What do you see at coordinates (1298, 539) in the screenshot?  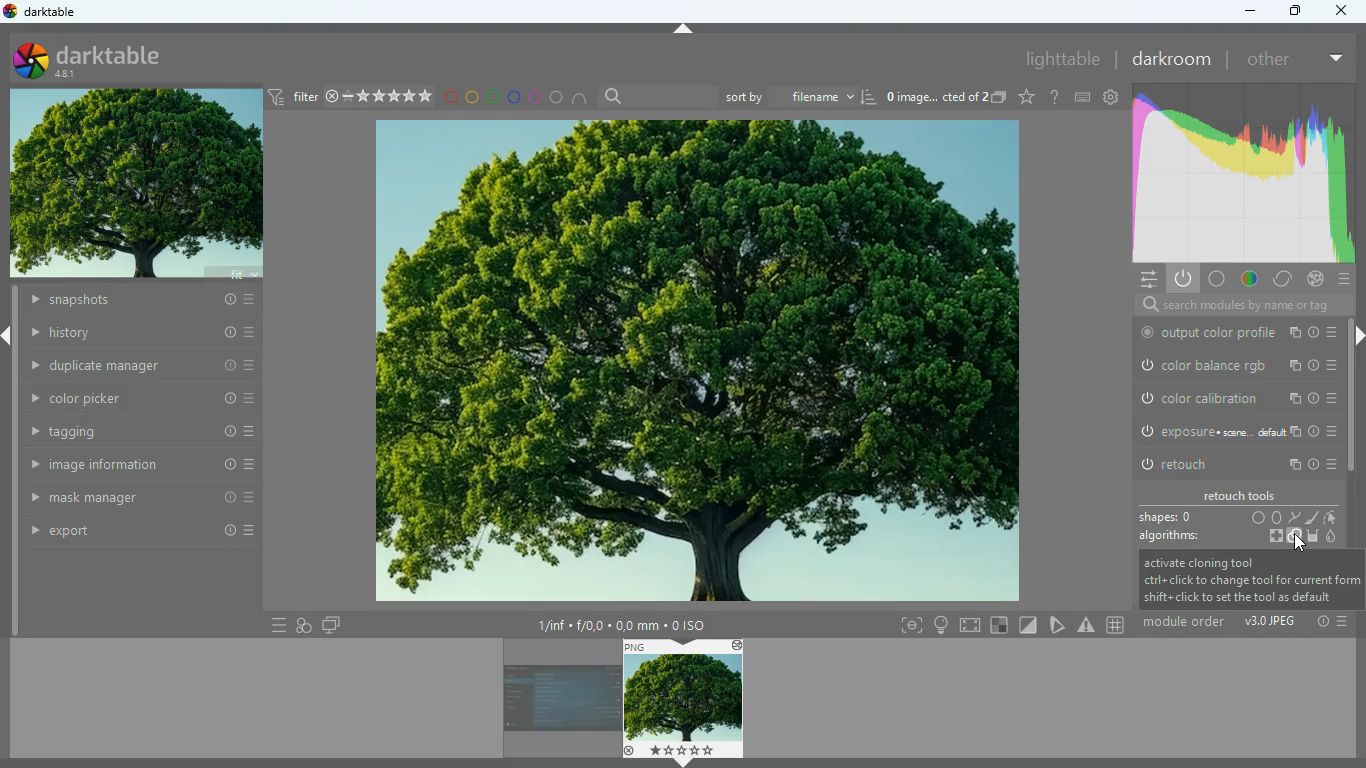 I see `selected algorithm` at bounding box center [1298, 539].